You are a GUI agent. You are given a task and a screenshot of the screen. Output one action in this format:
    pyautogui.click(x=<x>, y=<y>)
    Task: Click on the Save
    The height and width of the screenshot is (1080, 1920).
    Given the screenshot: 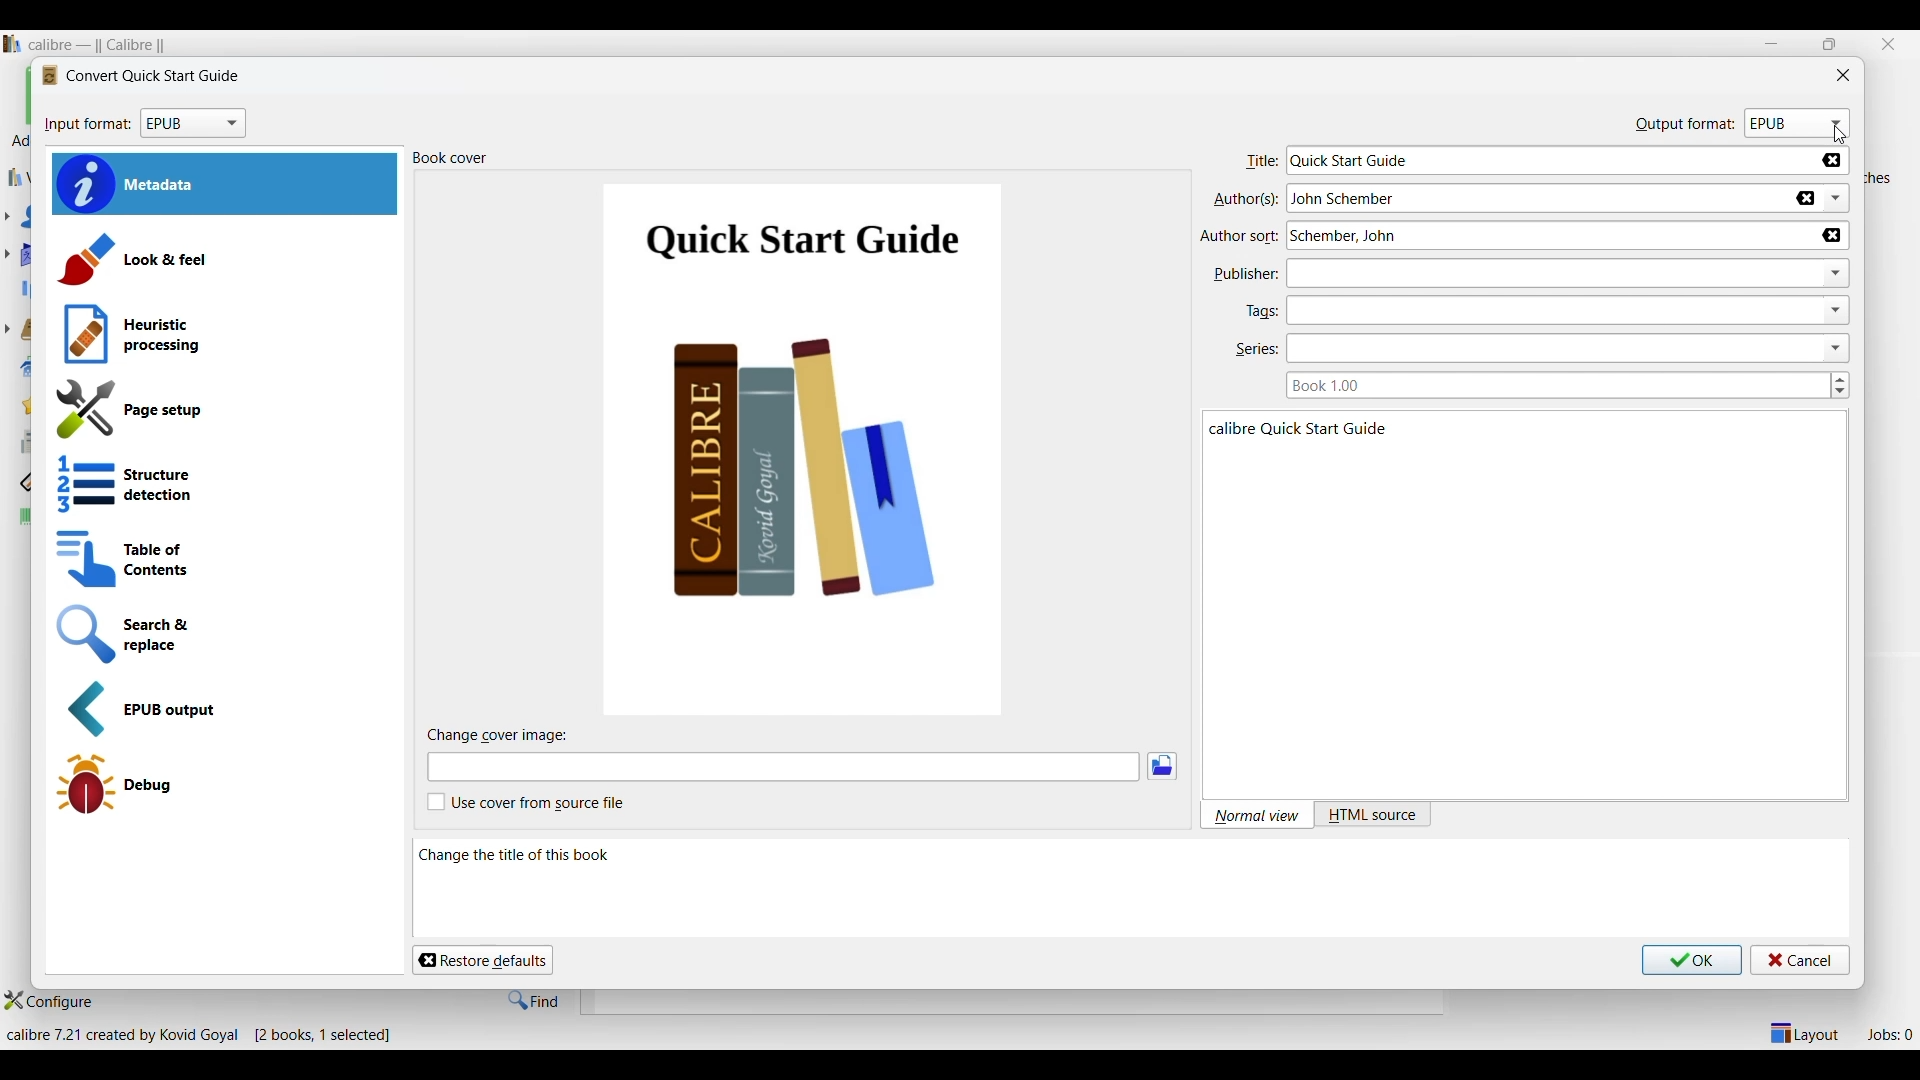 What is the action you would take?
    pyautogui.click(x=1693, y=960)
    